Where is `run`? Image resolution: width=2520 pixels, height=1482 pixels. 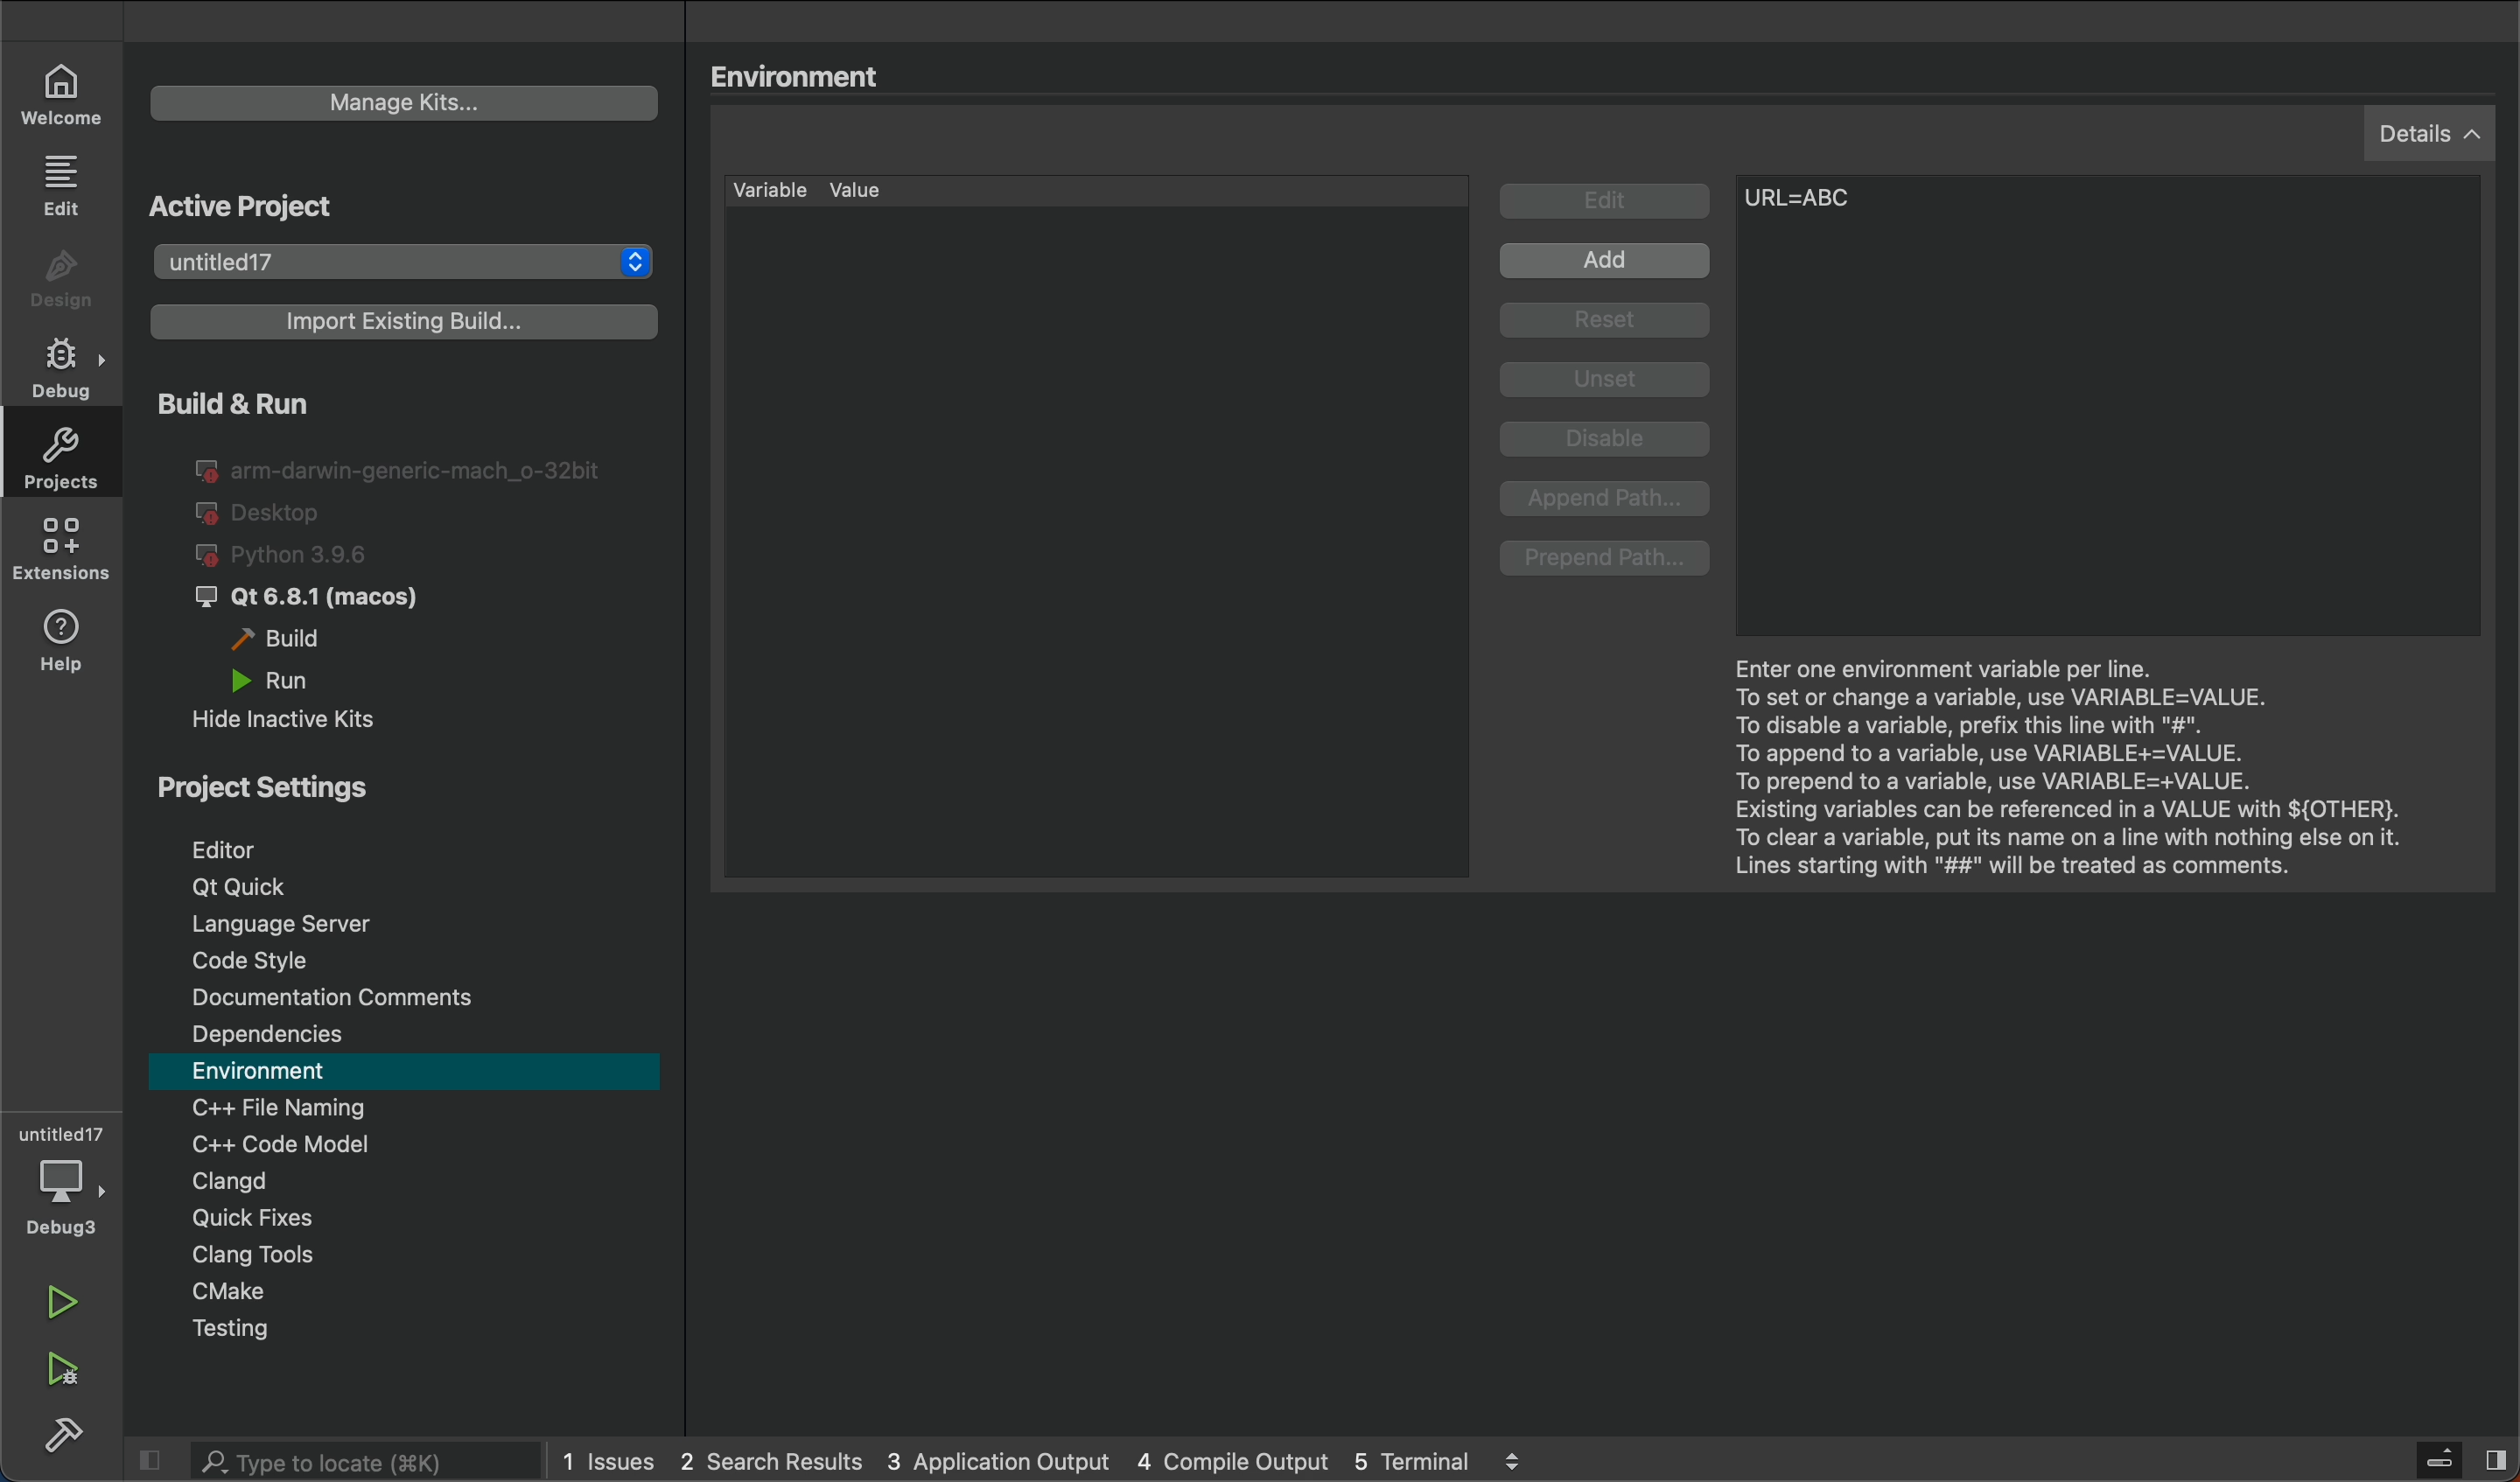 run is located at coordinates (306, 679).